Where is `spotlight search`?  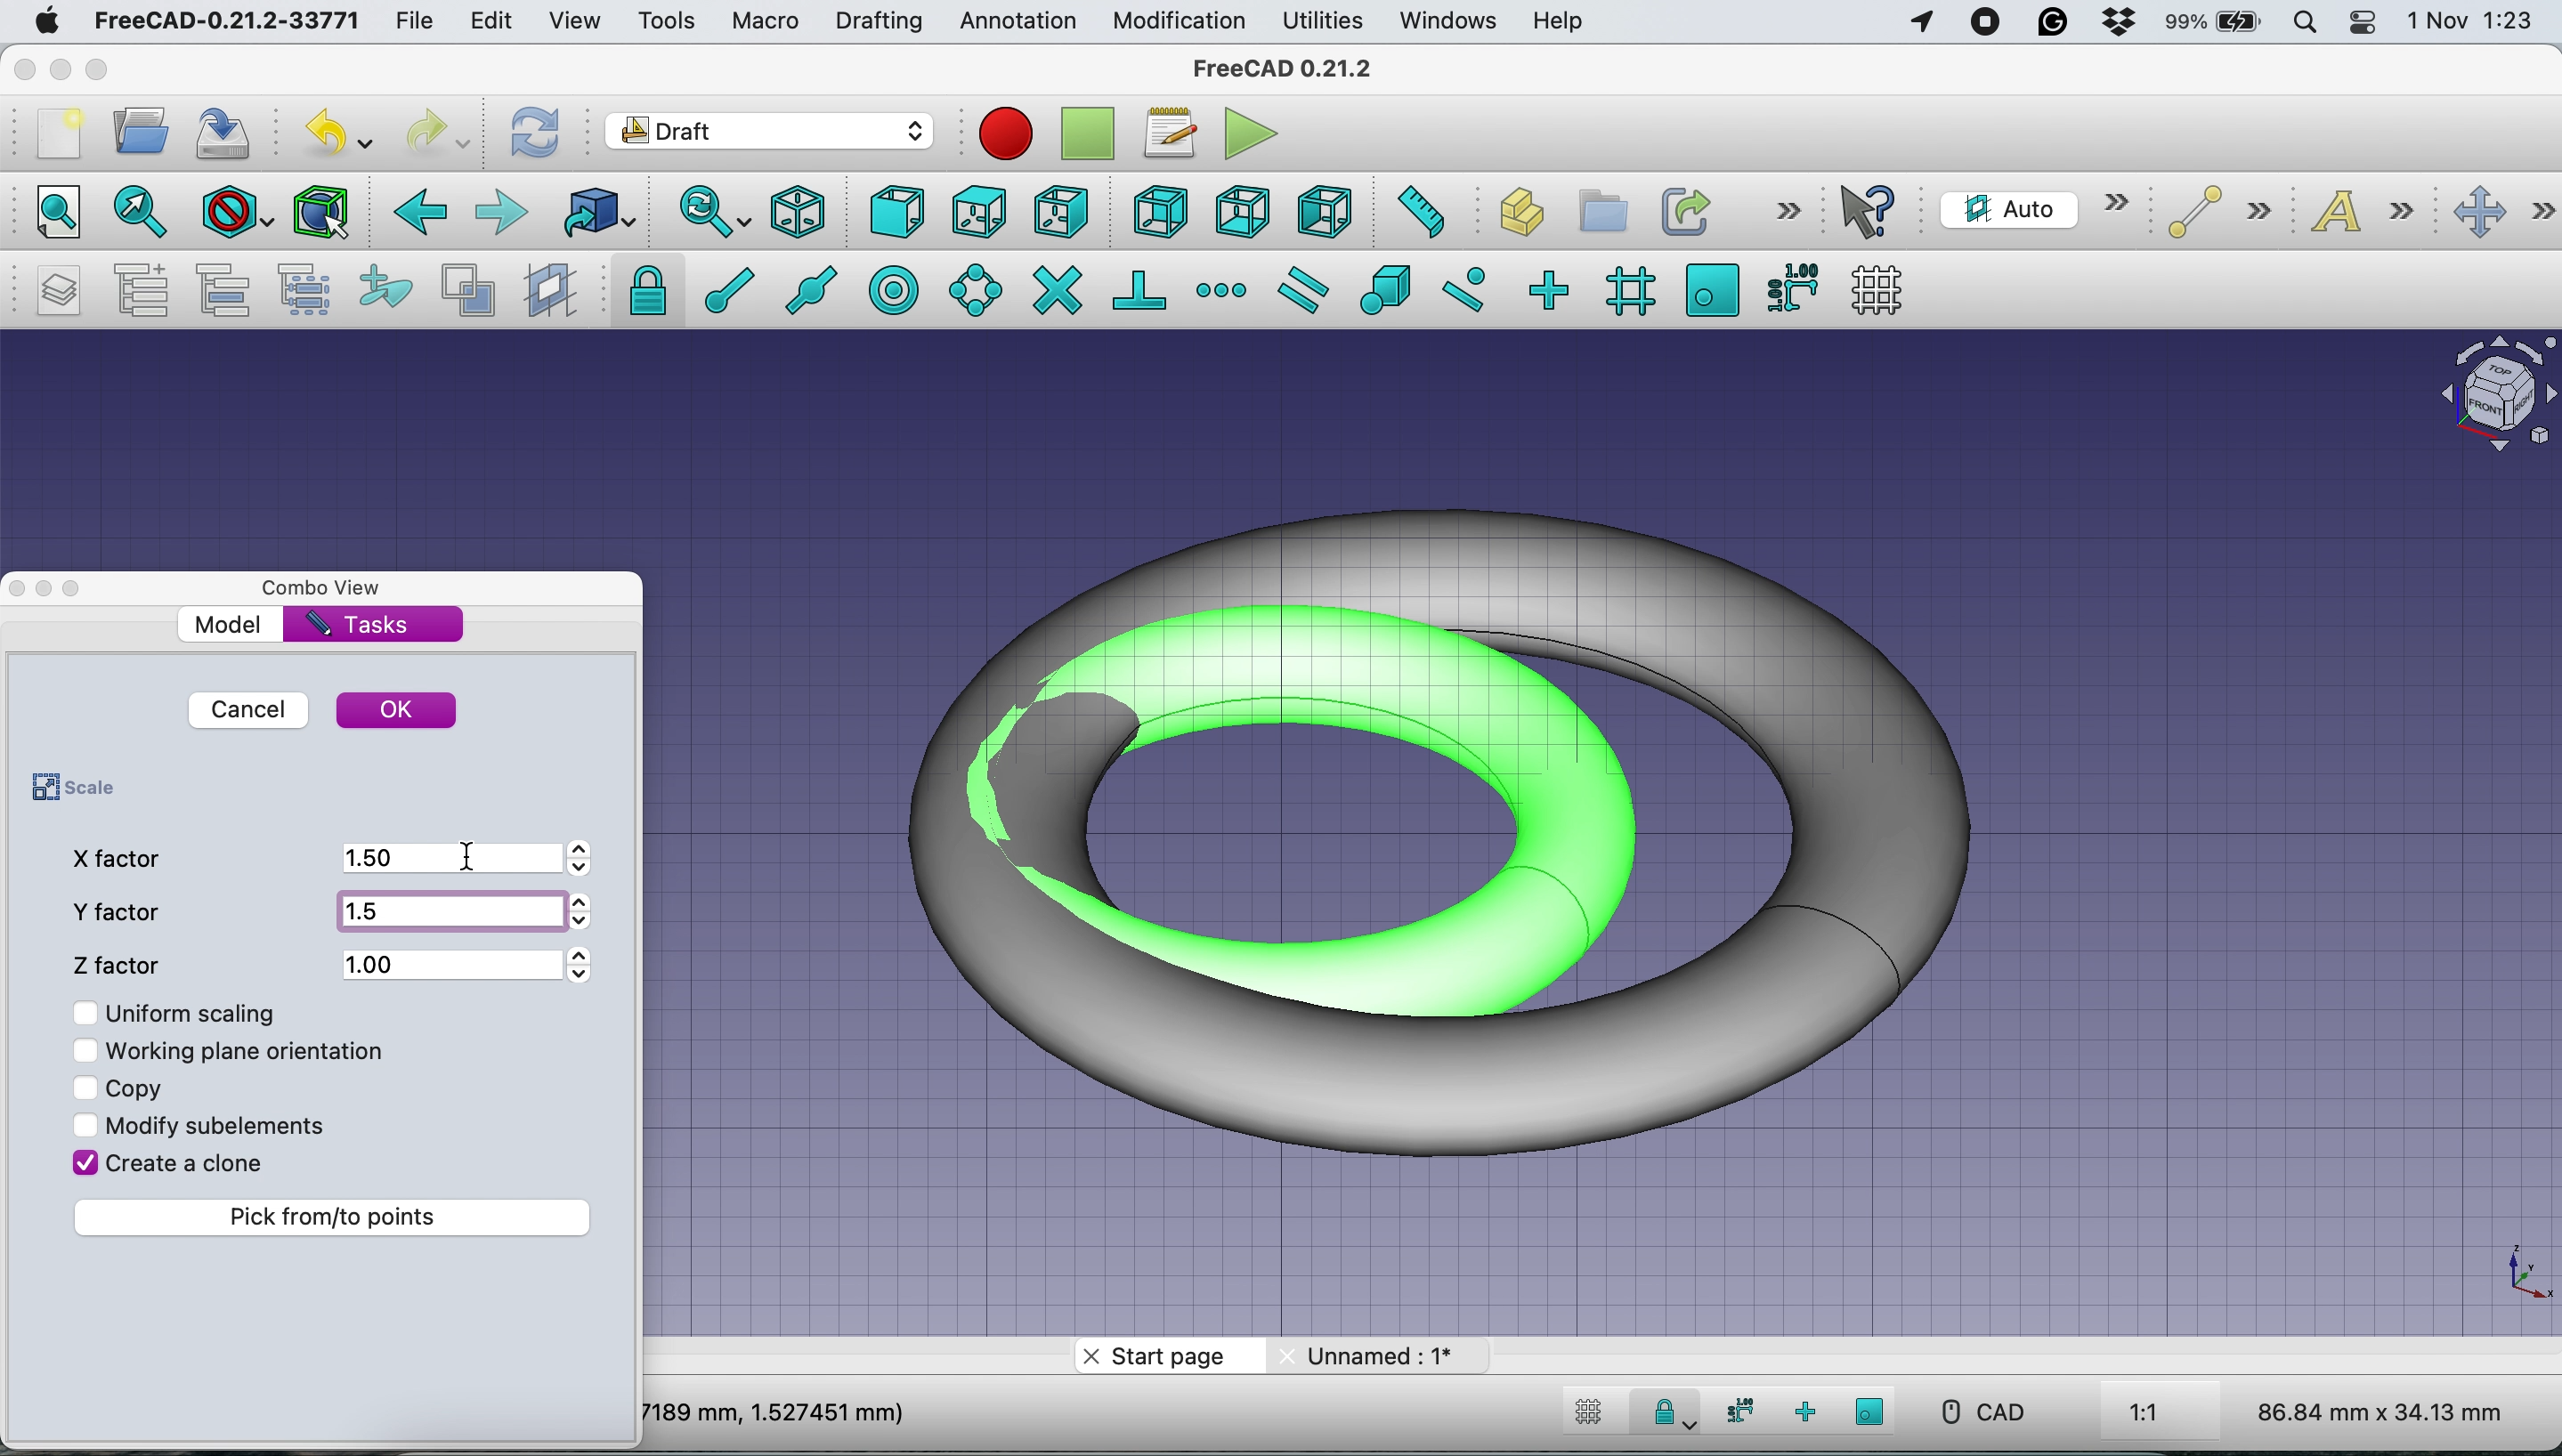
spotlight search is located at coordinates (2308, 20).